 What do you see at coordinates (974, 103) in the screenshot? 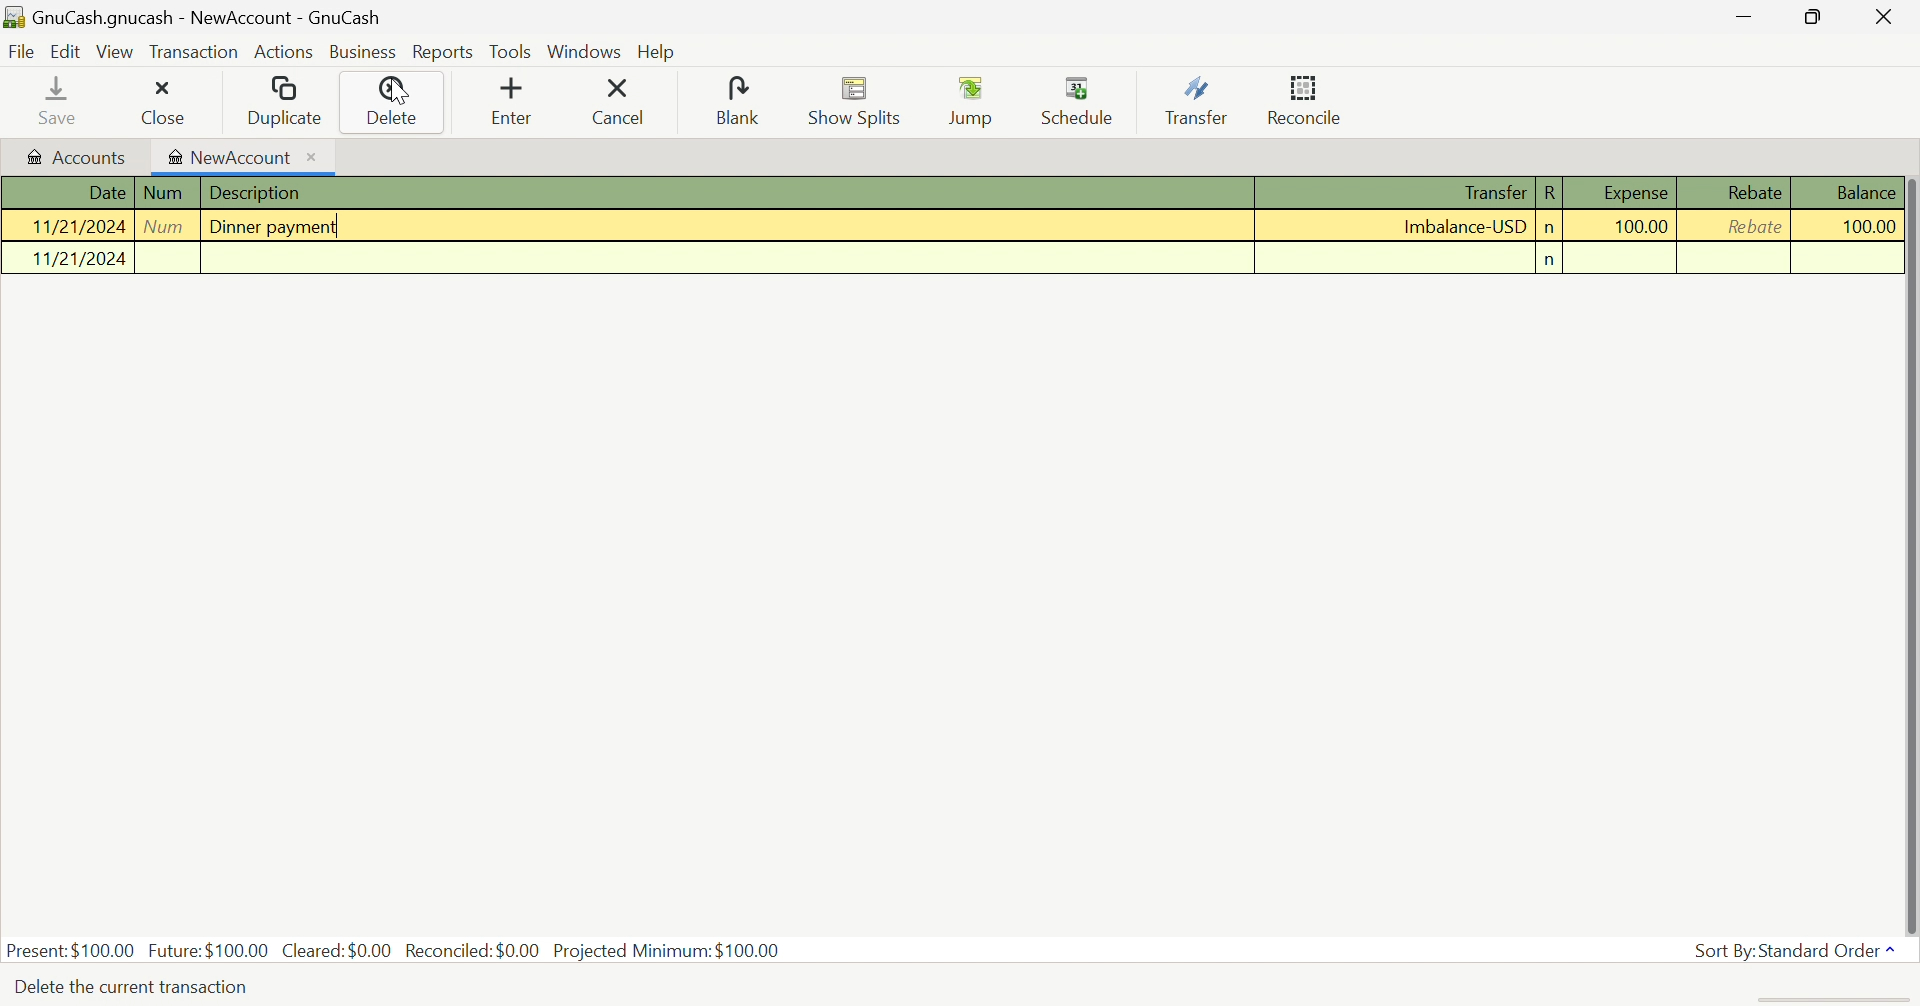
I see `Jump` at bounding box center [974, 103].